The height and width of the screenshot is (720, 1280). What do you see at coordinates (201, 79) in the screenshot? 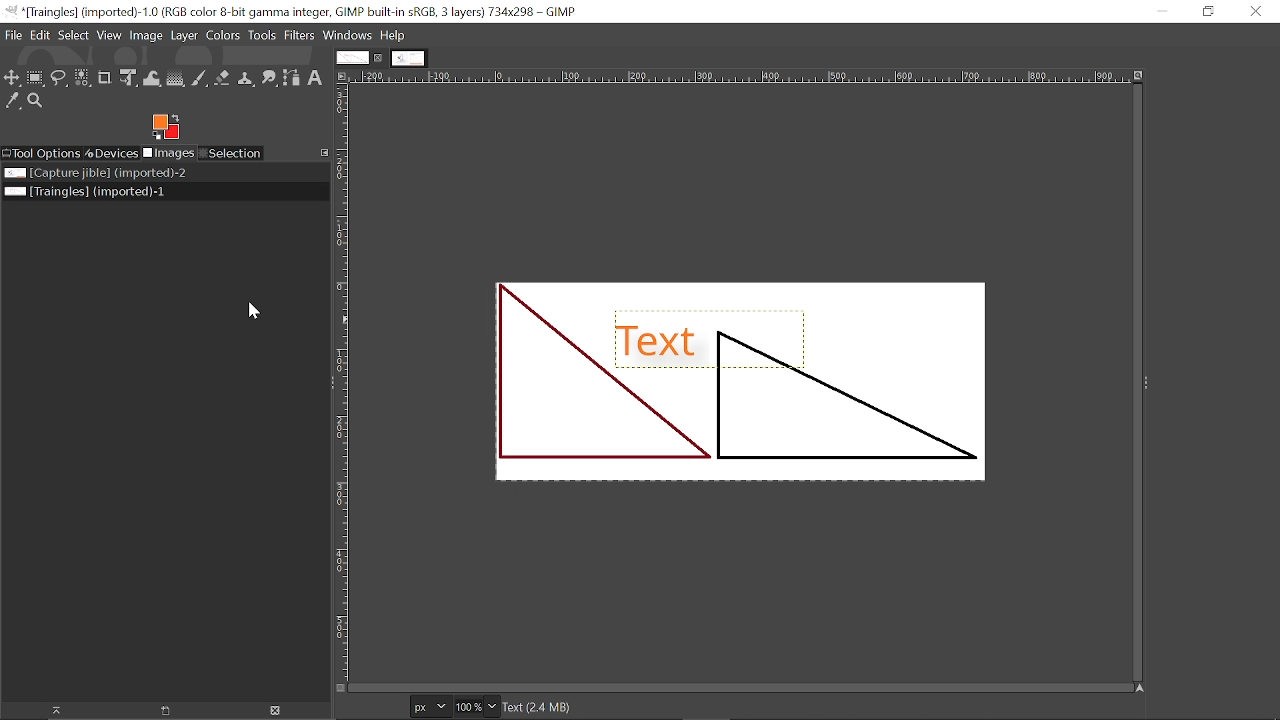
I see `Paintbrush tool` at bounding box center [201, 79].